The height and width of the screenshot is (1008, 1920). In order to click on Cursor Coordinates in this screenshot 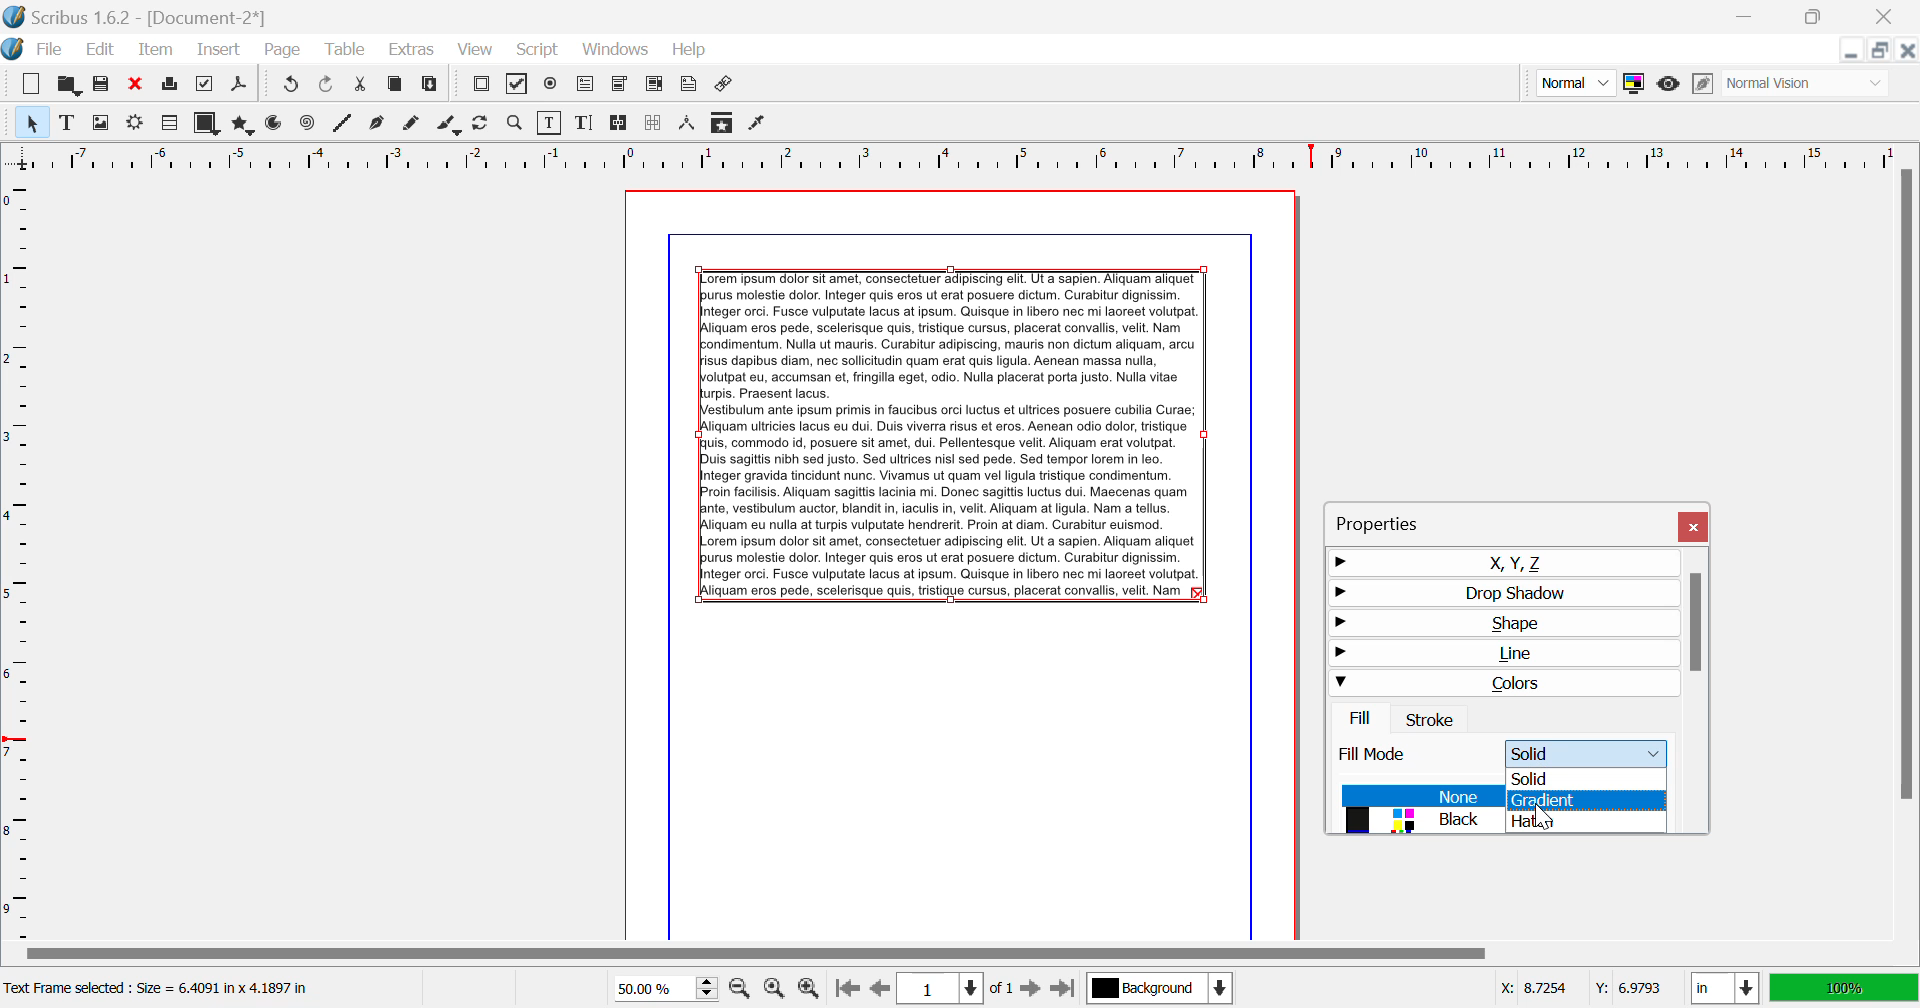, I will do `click(1580, 989)`.